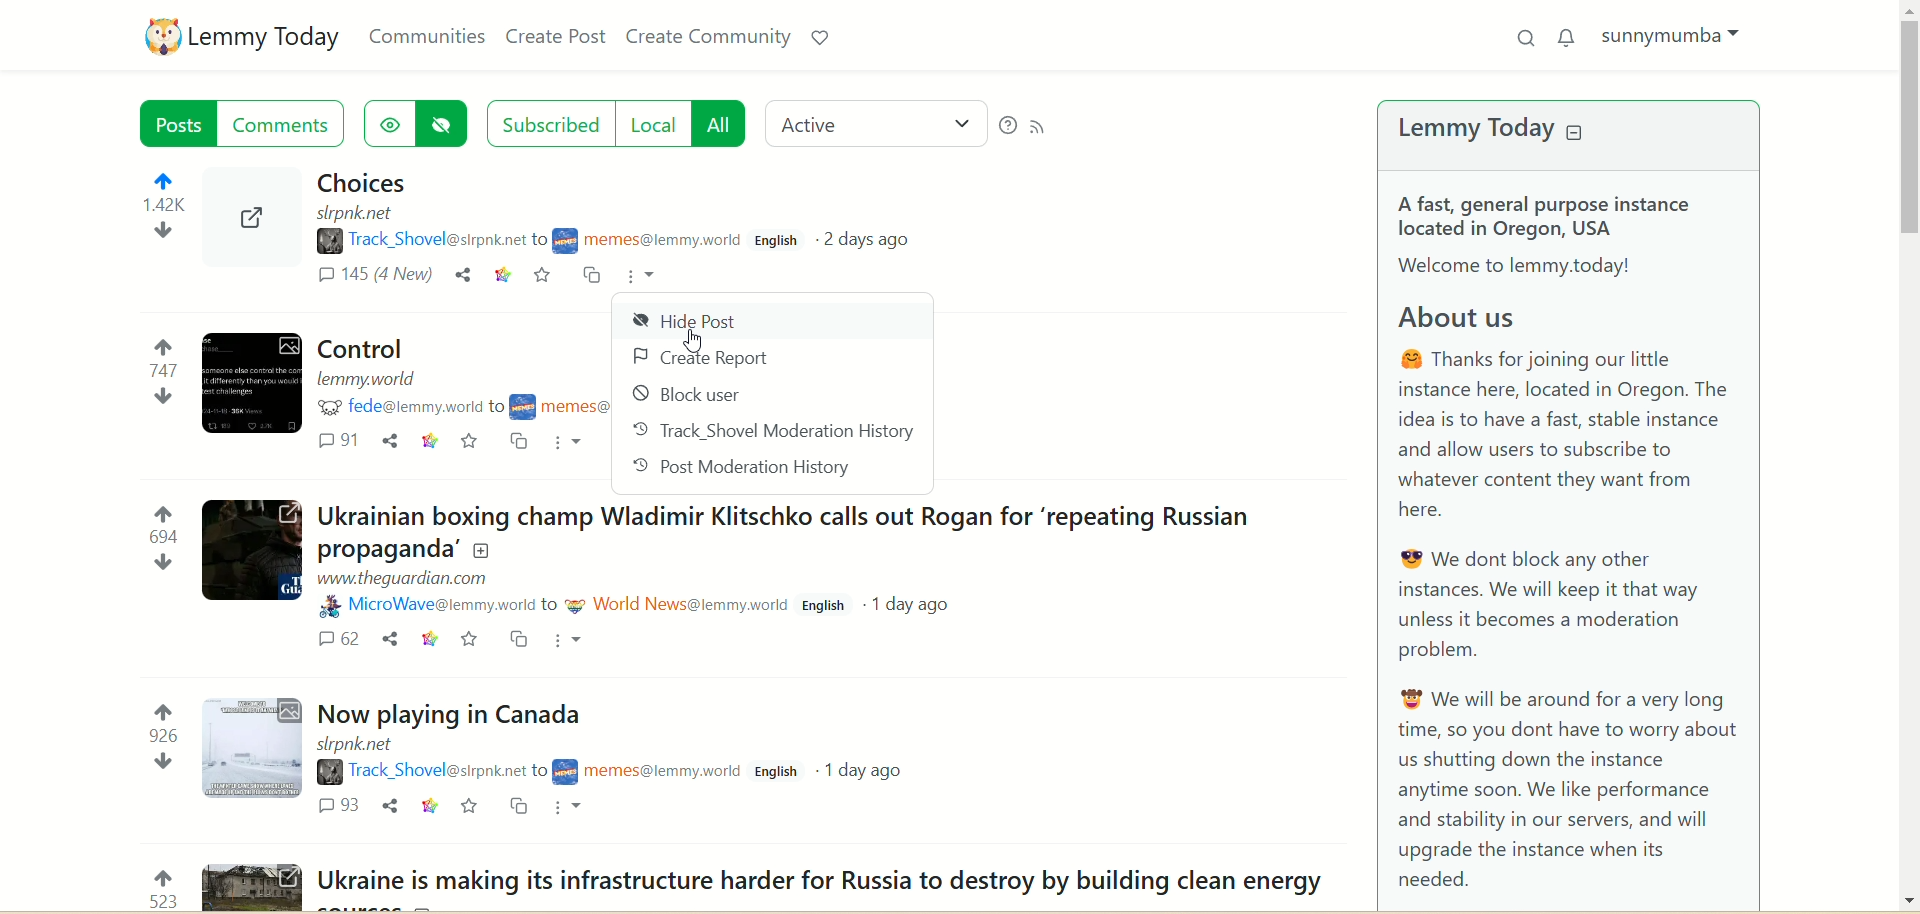 The width and height of the screenshot is (1920, 914). Describe the element at coordinates (572, 643) in the screenshot. I see `More` at that location.